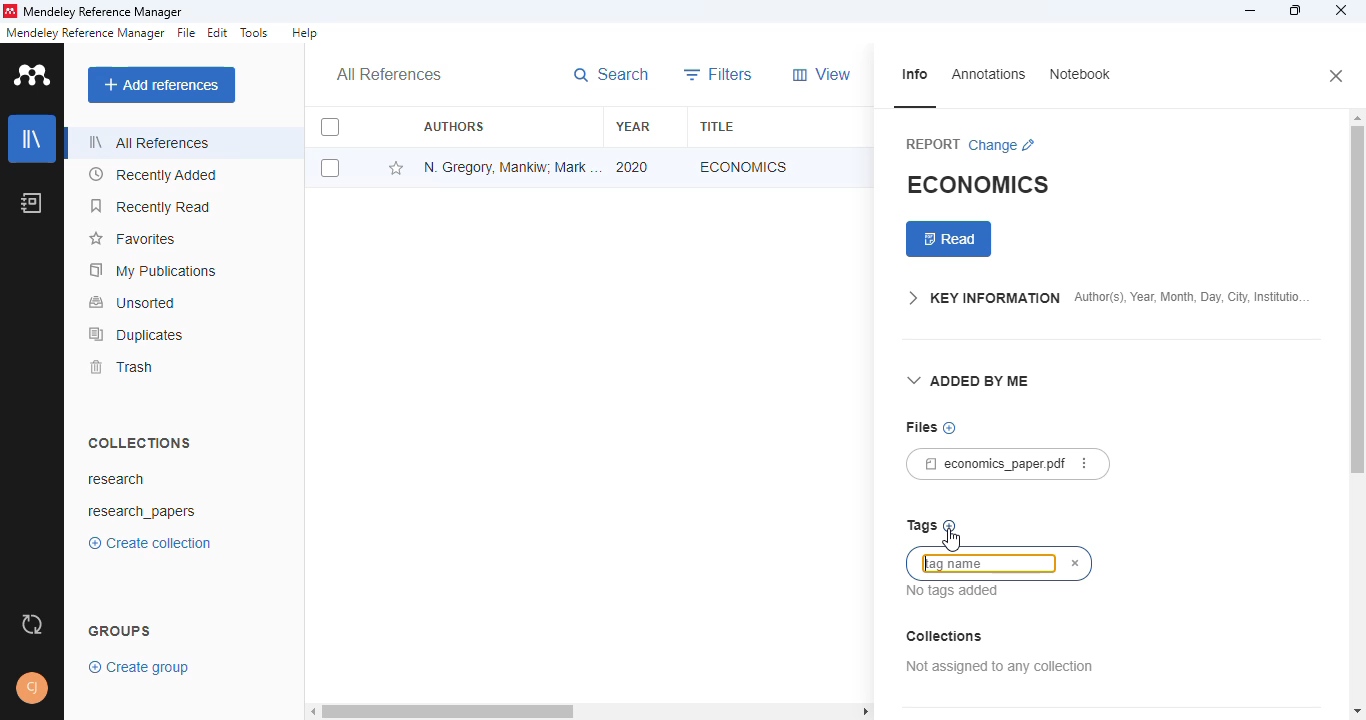  Describe the element at coordinates (949, 428) in the screenshot. I see `no files chosen` at that location.